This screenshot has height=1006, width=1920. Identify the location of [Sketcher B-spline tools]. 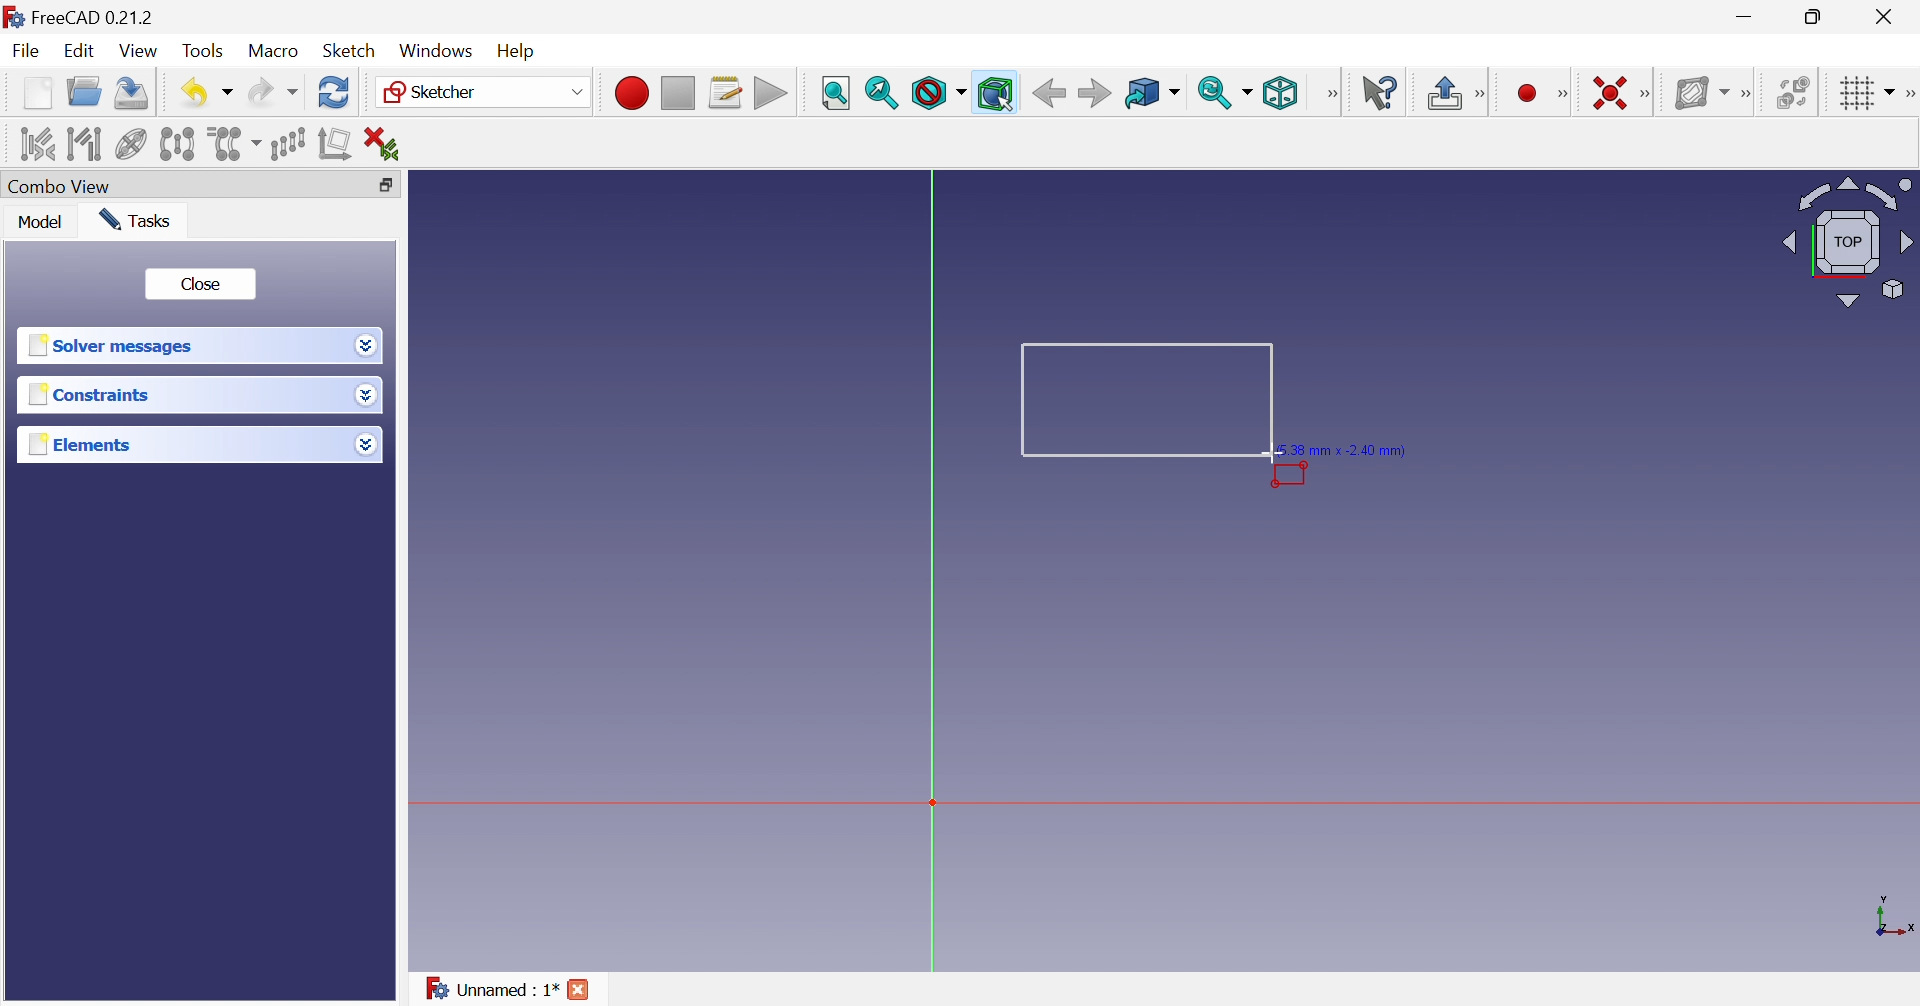
(1748, 96).